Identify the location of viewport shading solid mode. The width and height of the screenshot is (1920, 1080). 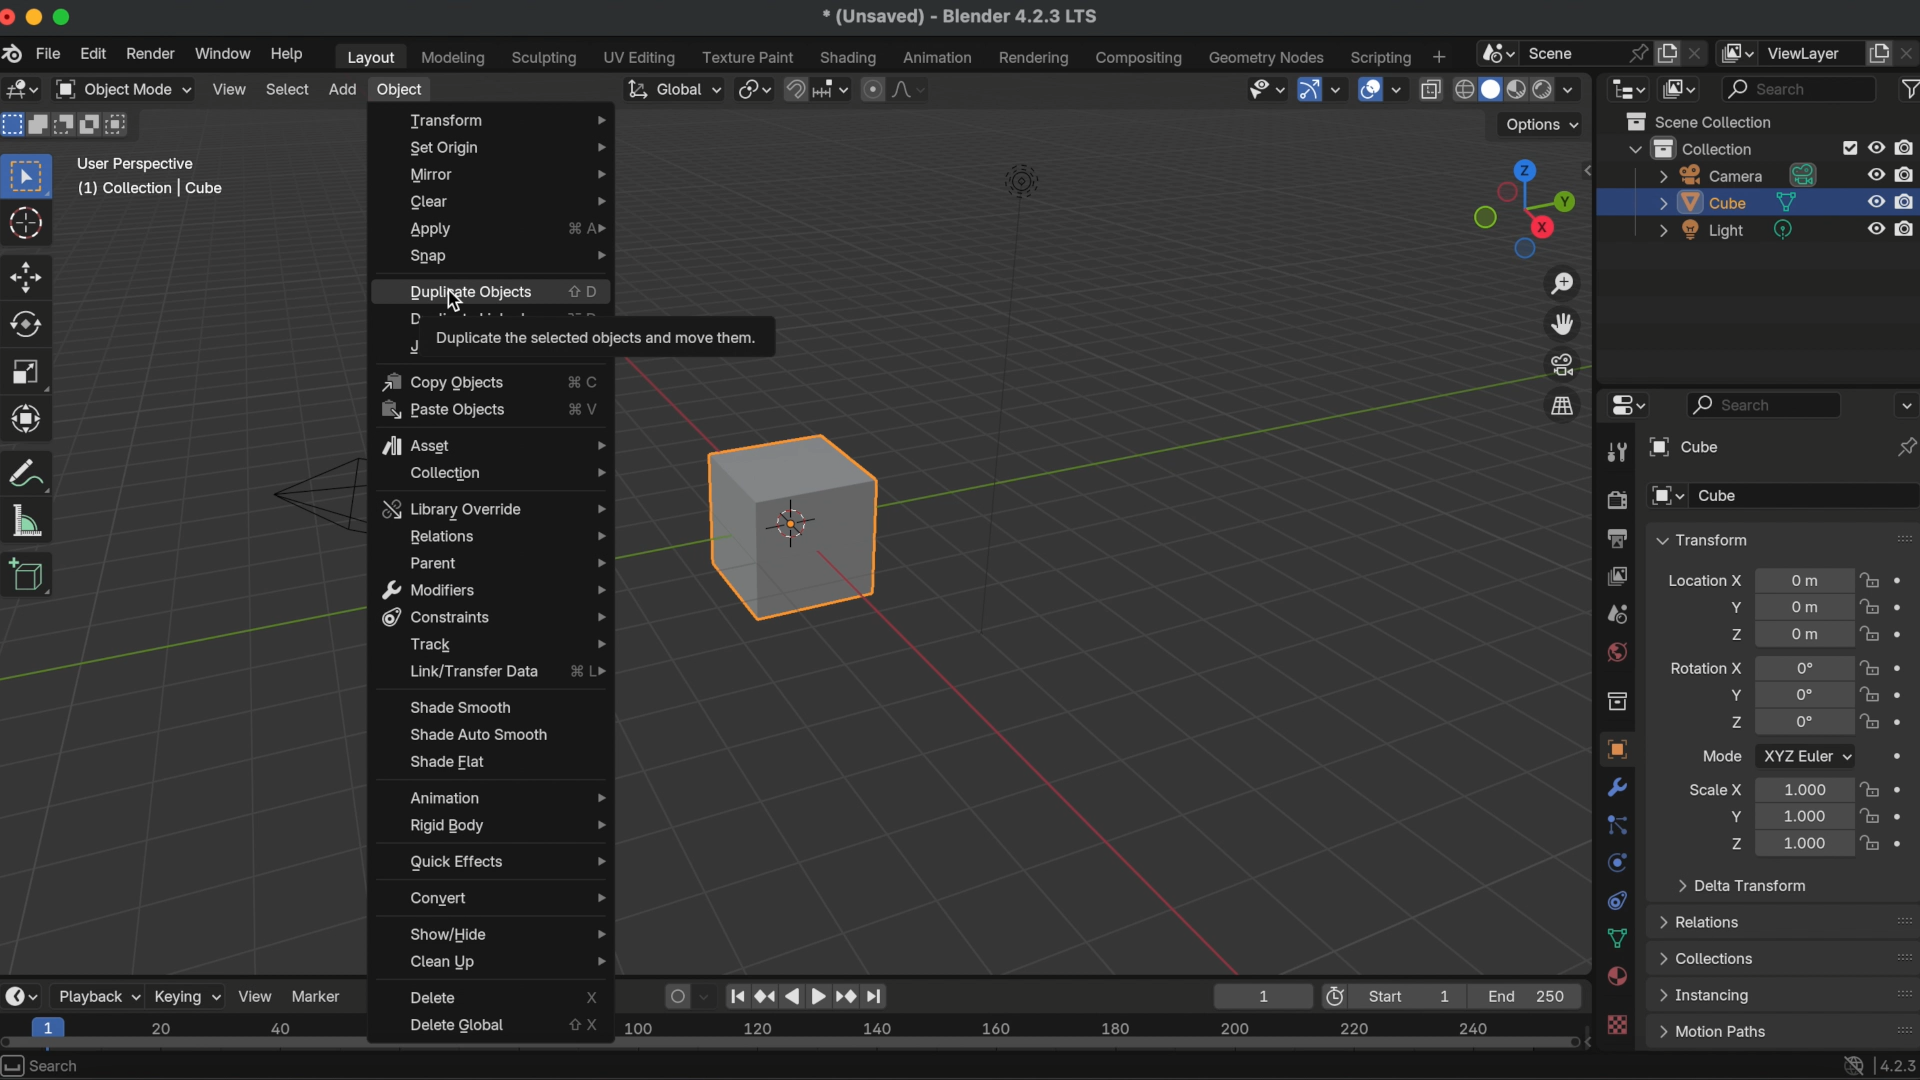
(1490, 87).